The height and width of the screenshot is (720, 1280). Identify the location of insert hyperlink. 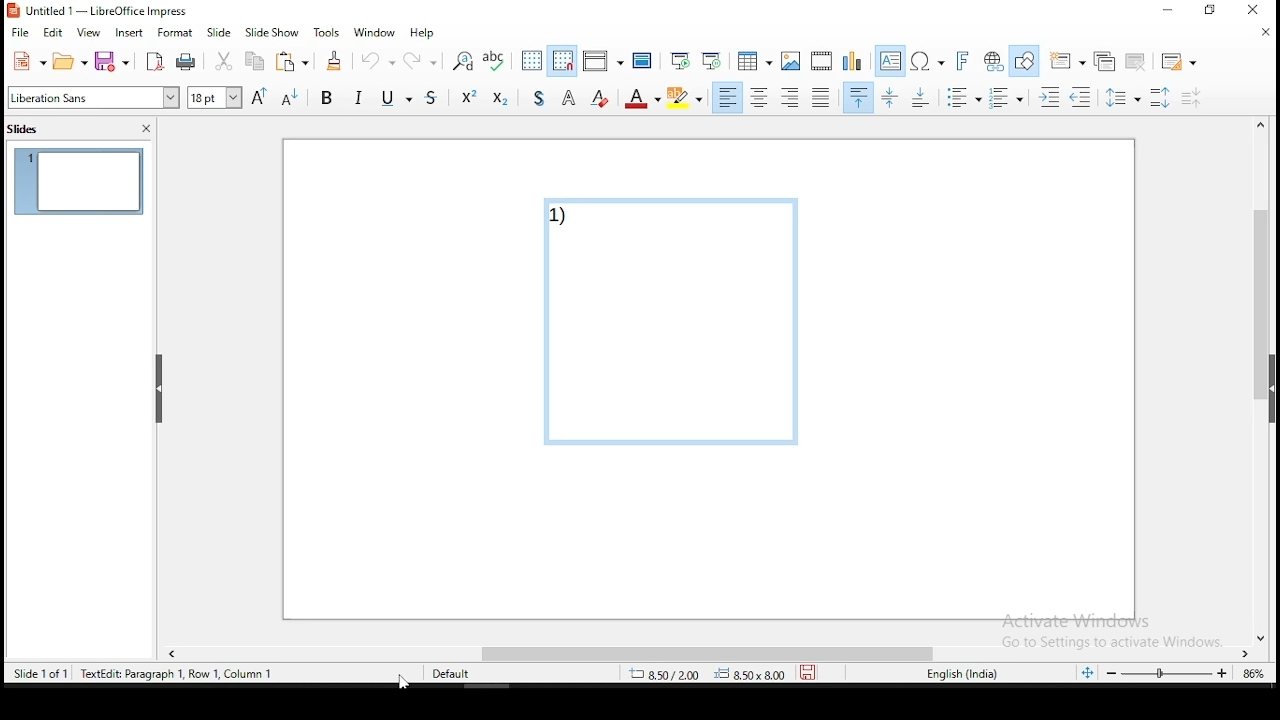
(992, 60).